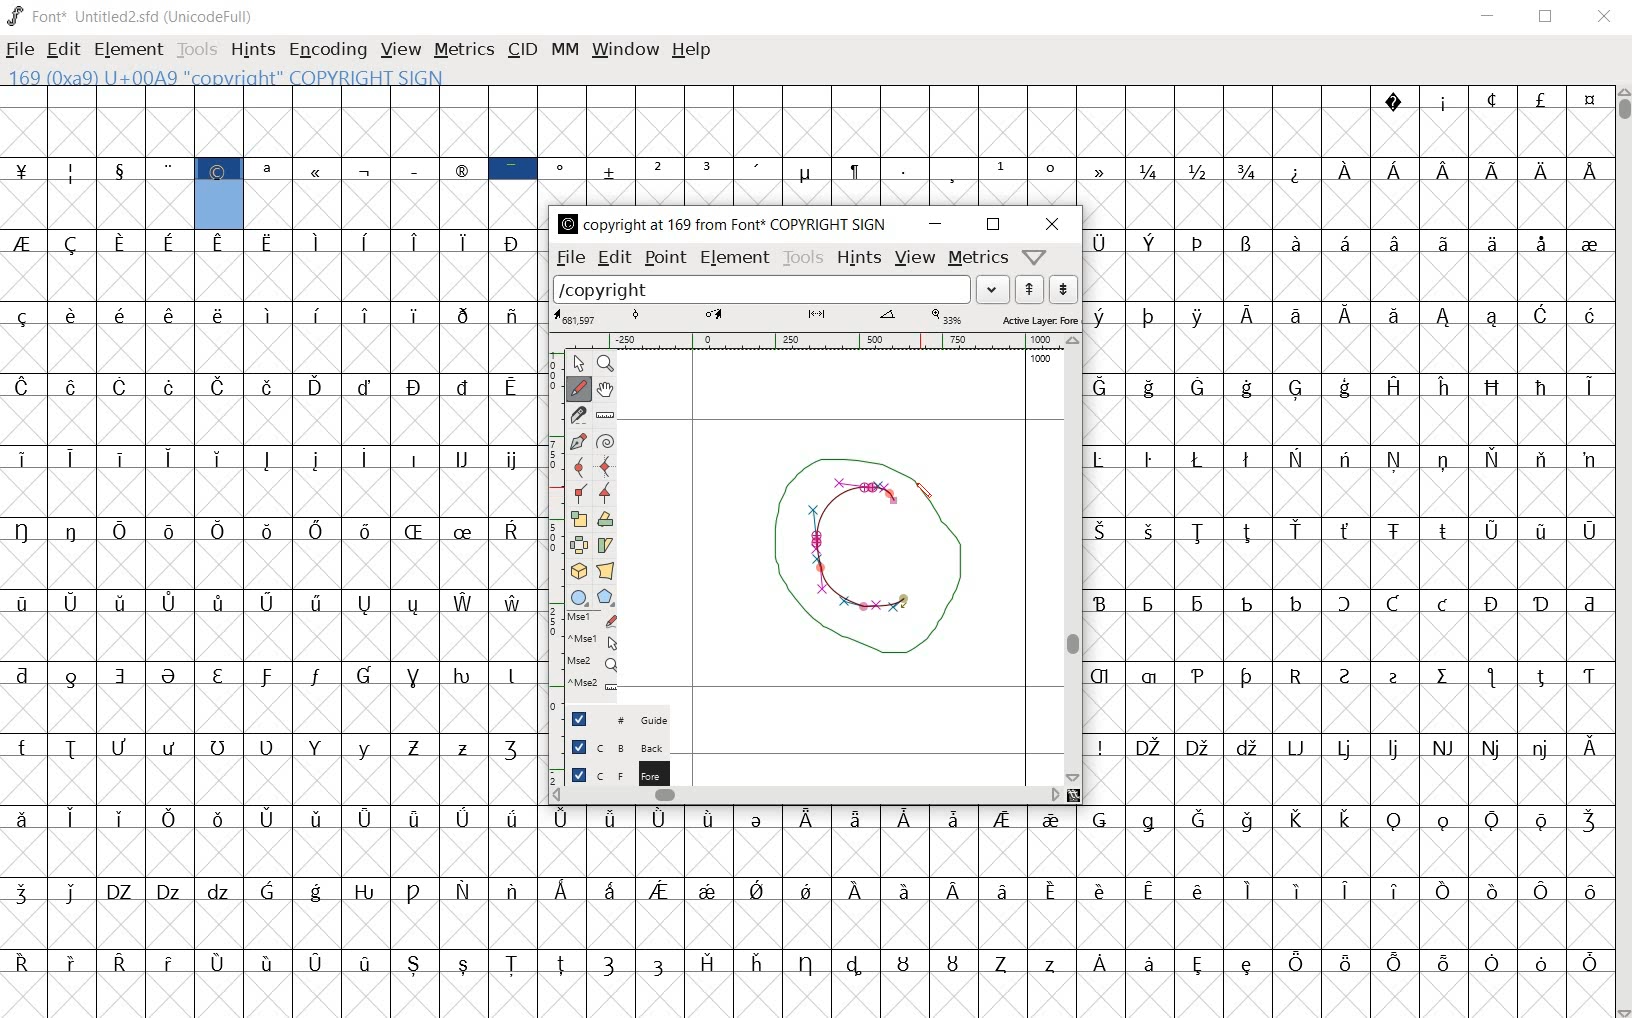 The width and height of the screenshot is (1632, 1018). What do you see at coordinates (563, 47) in the screenshot?
I see `mm` at bounding box center [563, 47].